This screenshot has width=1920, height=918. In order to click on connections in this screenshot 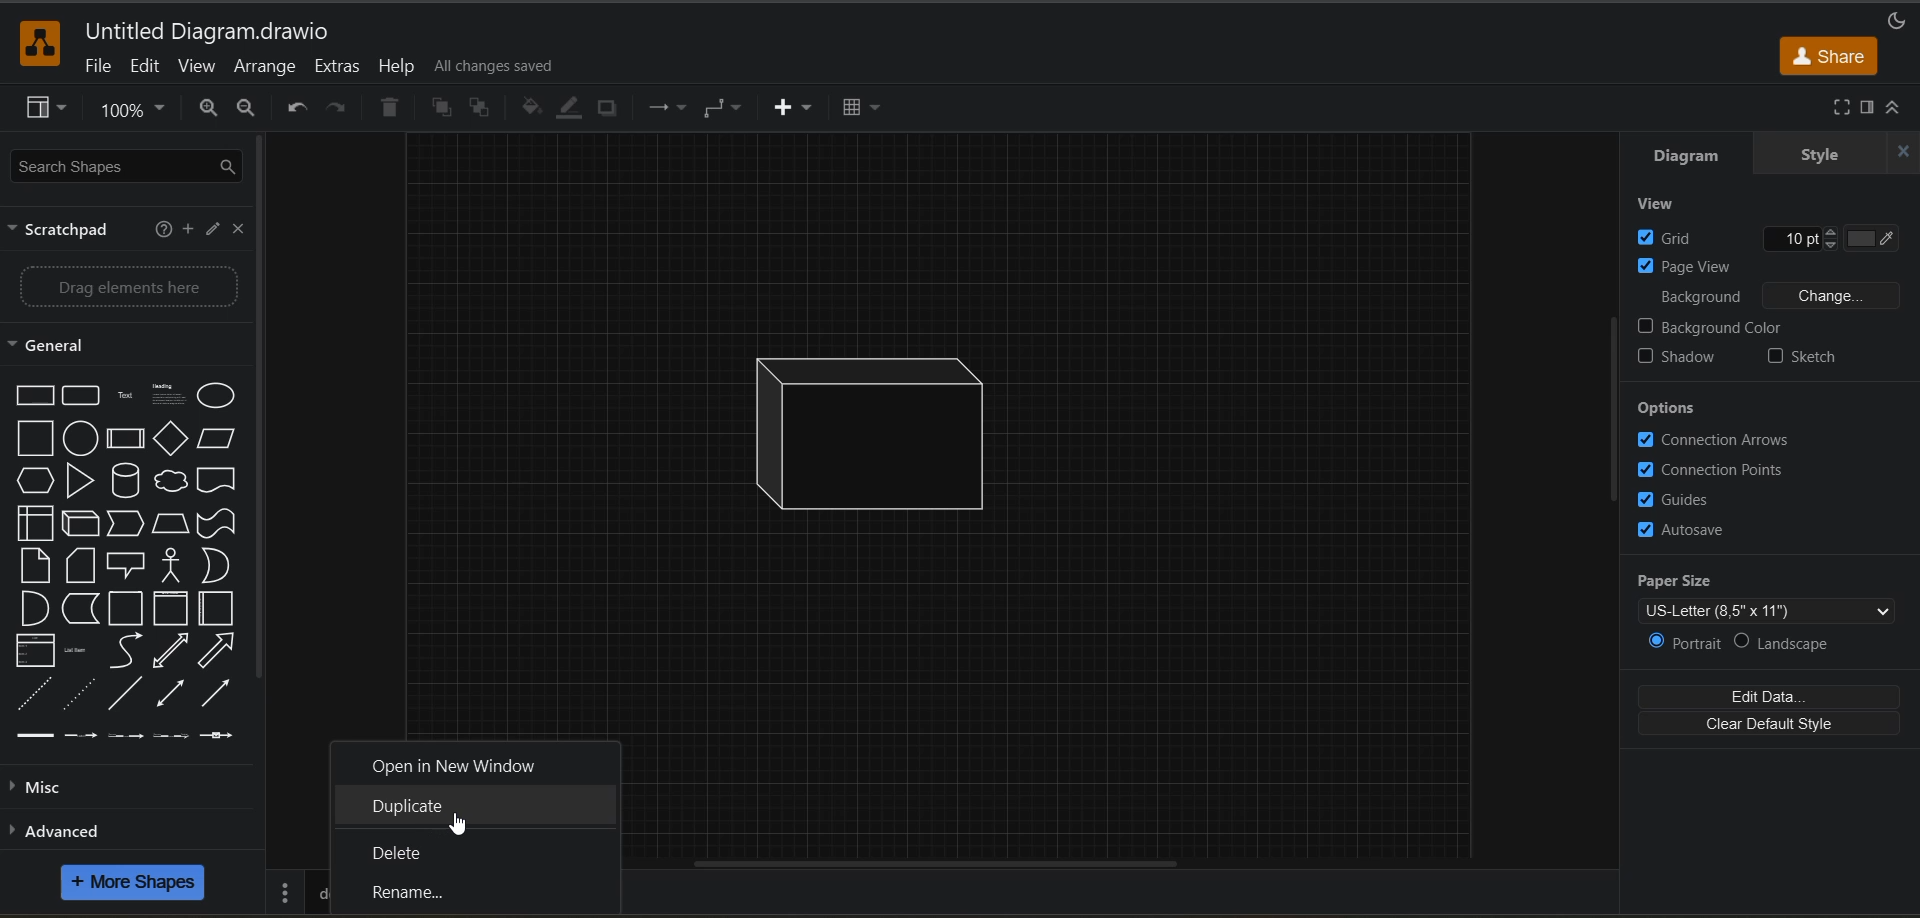, I will do `click(669, 105)`.